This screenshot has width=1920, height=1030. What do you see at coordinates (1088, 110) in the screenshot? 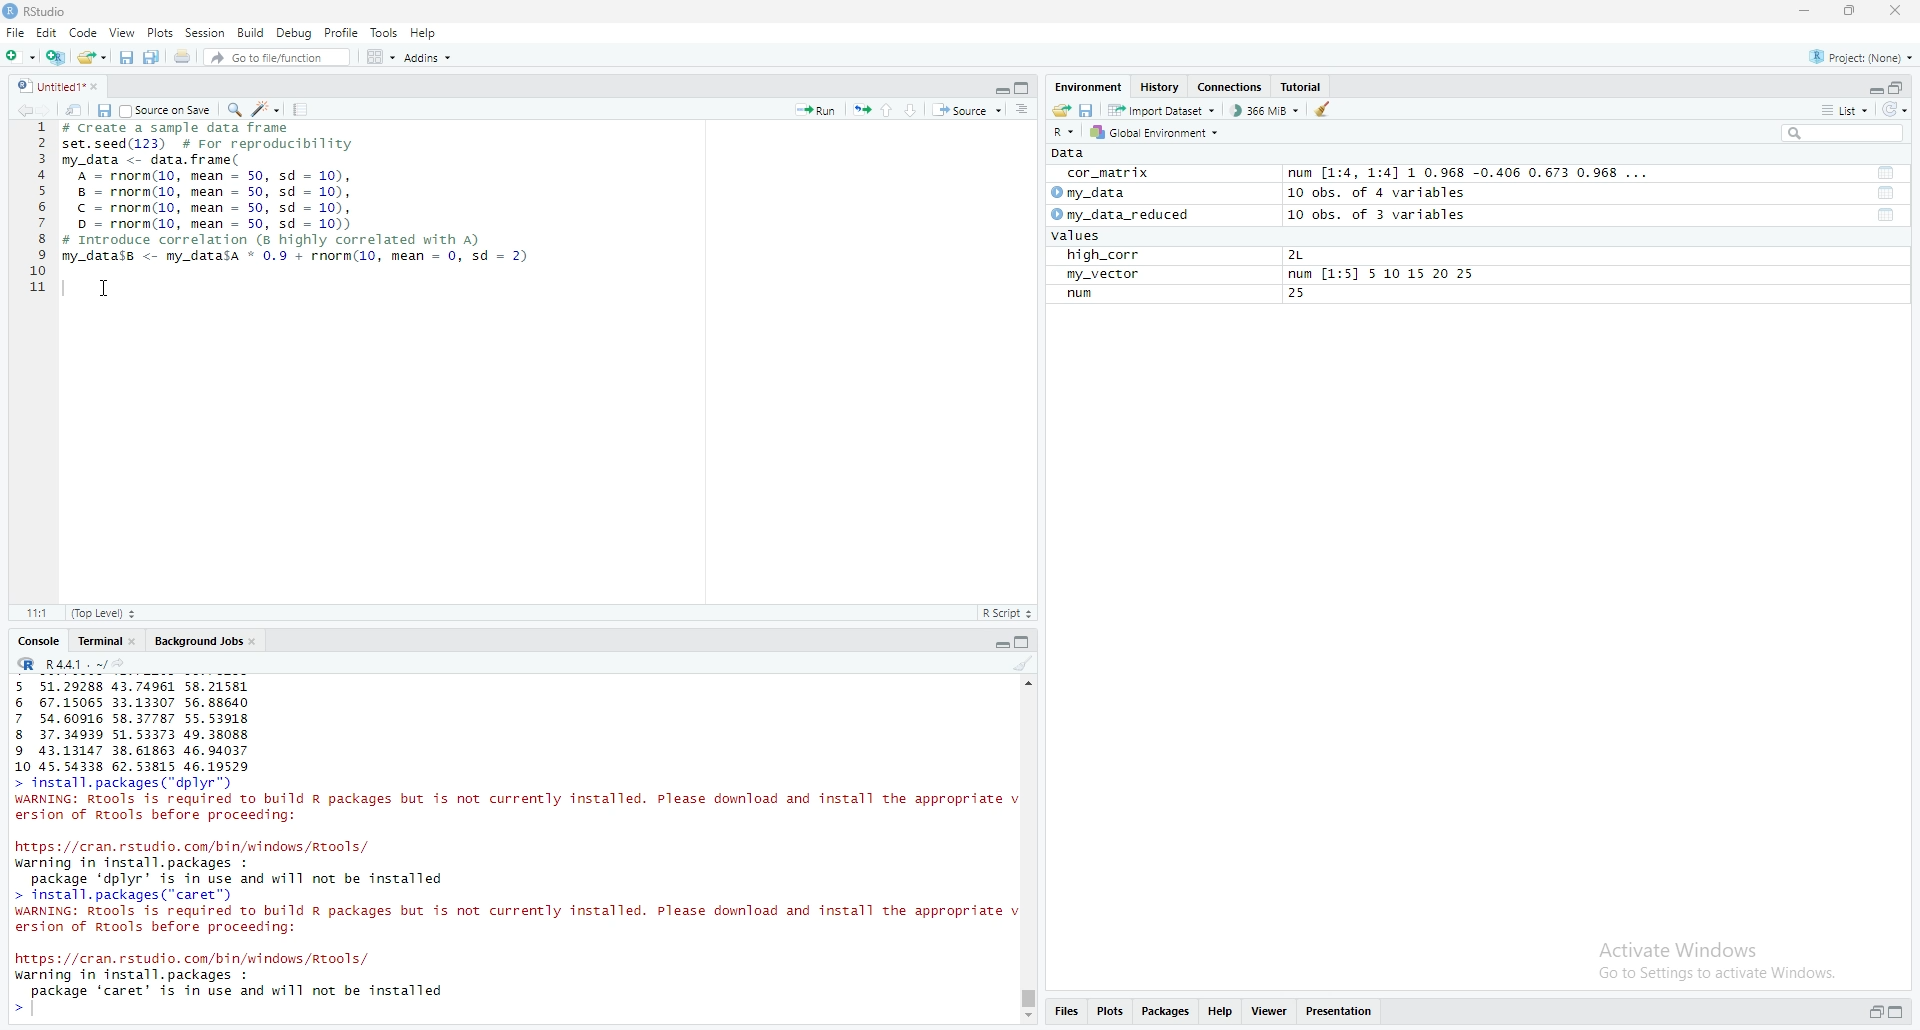
I see `save` at bounding box center [1088, 110].